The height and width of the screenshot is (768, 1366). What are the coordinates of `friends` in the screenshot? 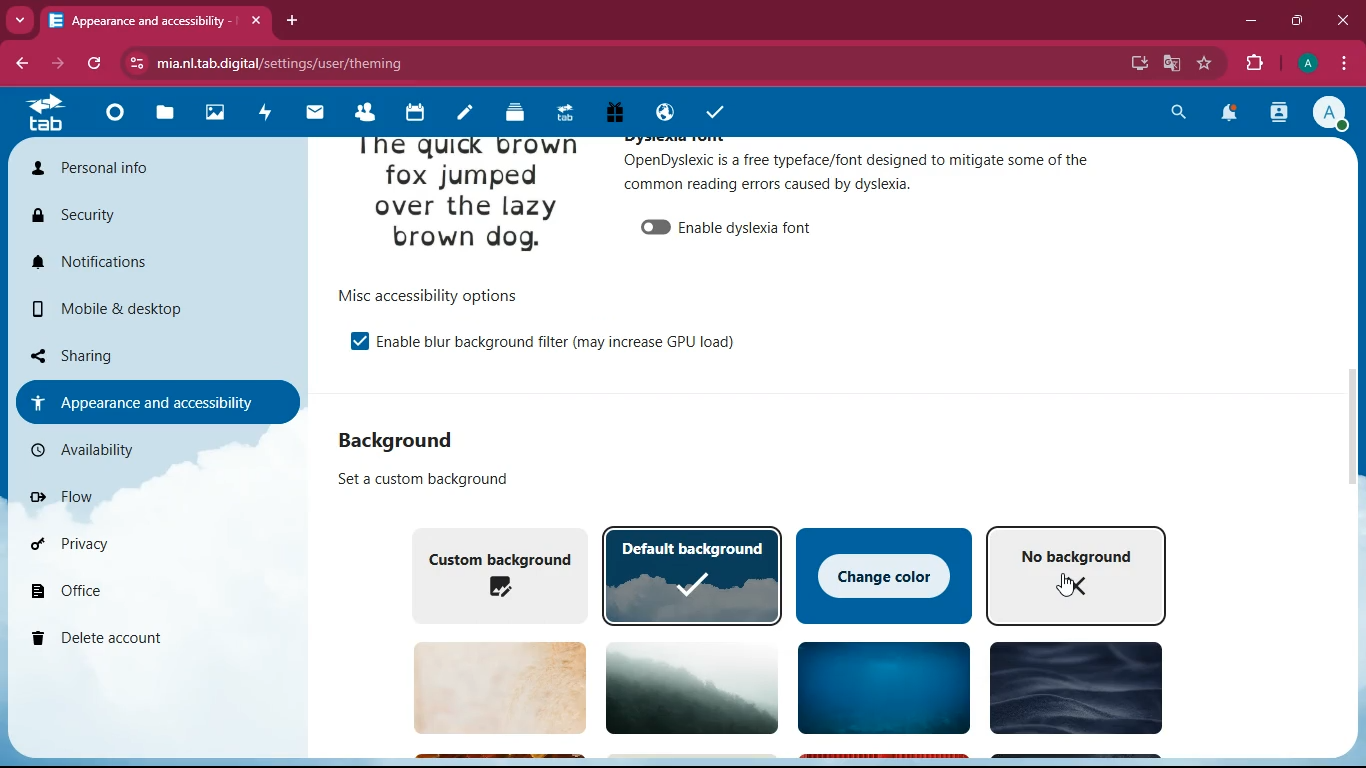 It's located at (362, 113).